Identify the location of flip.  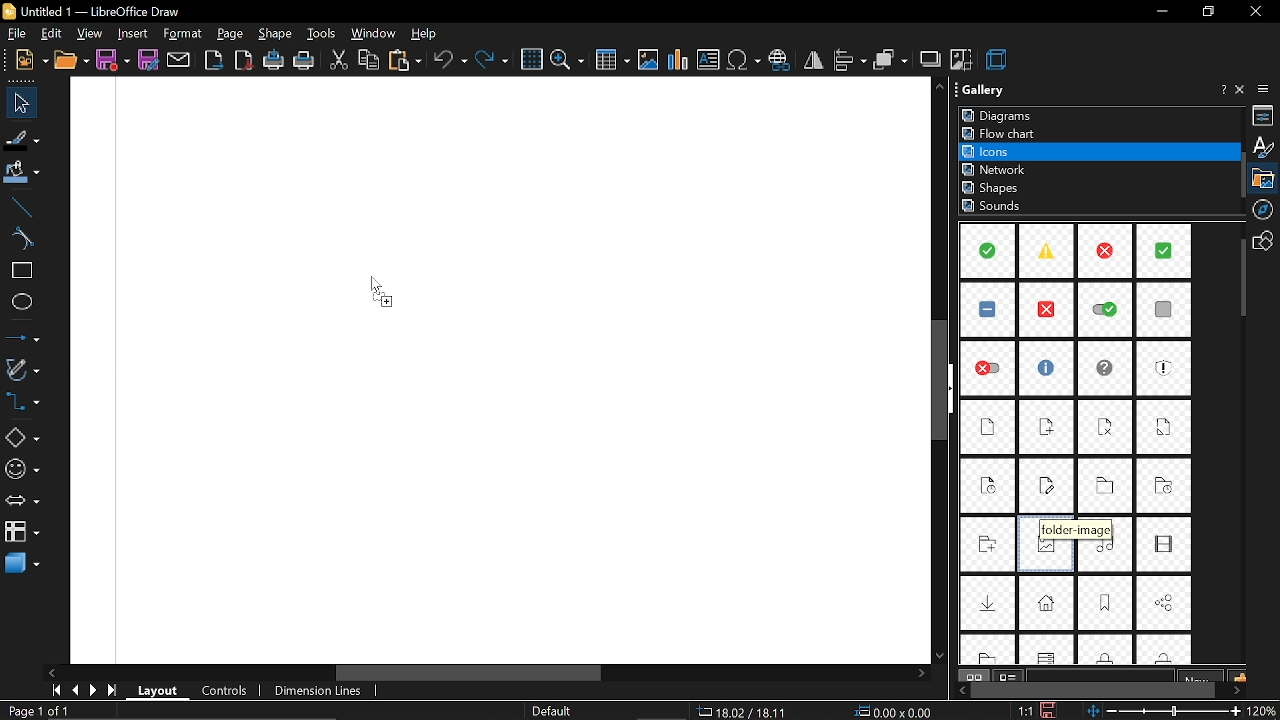
(812, 63).